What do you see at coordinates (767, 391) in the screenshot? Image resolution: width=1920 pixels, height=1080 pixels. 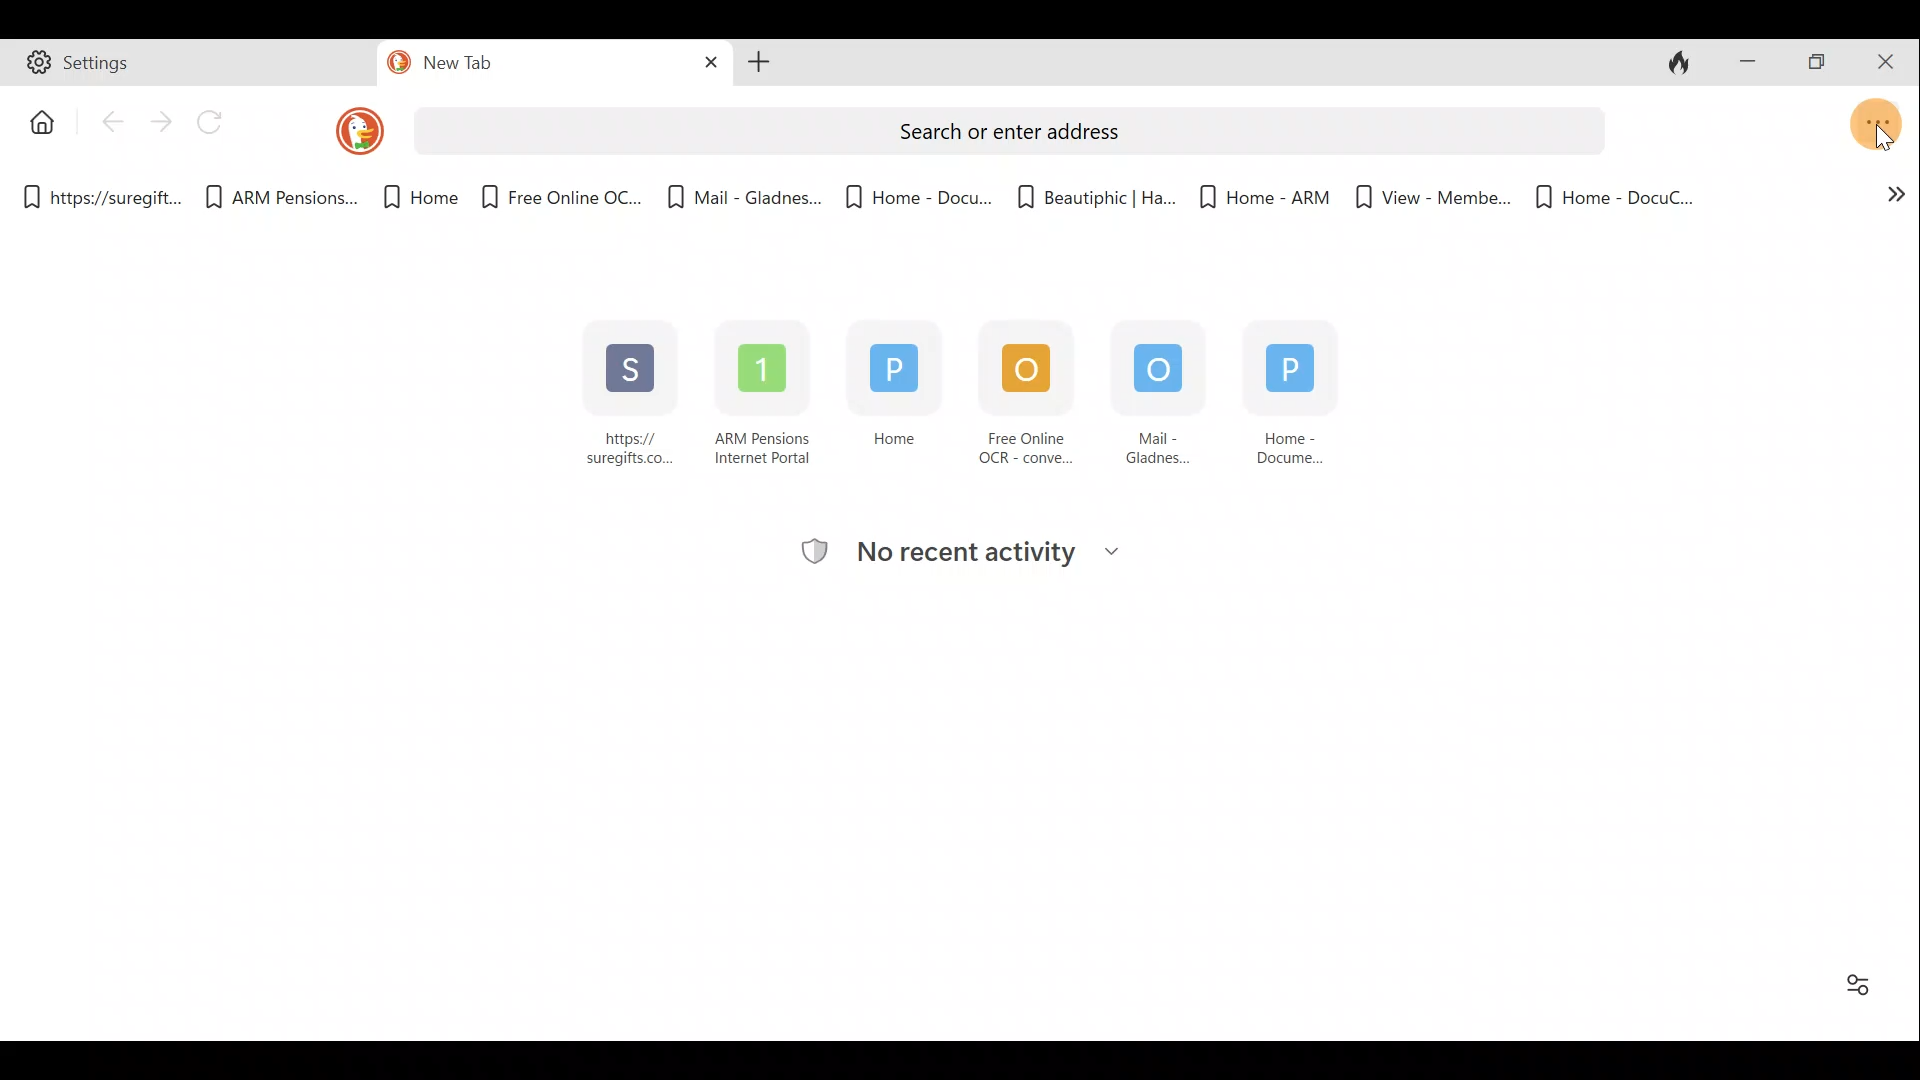 I see `ARM Pensions Internet Portal` at bounding box center [767, 391].